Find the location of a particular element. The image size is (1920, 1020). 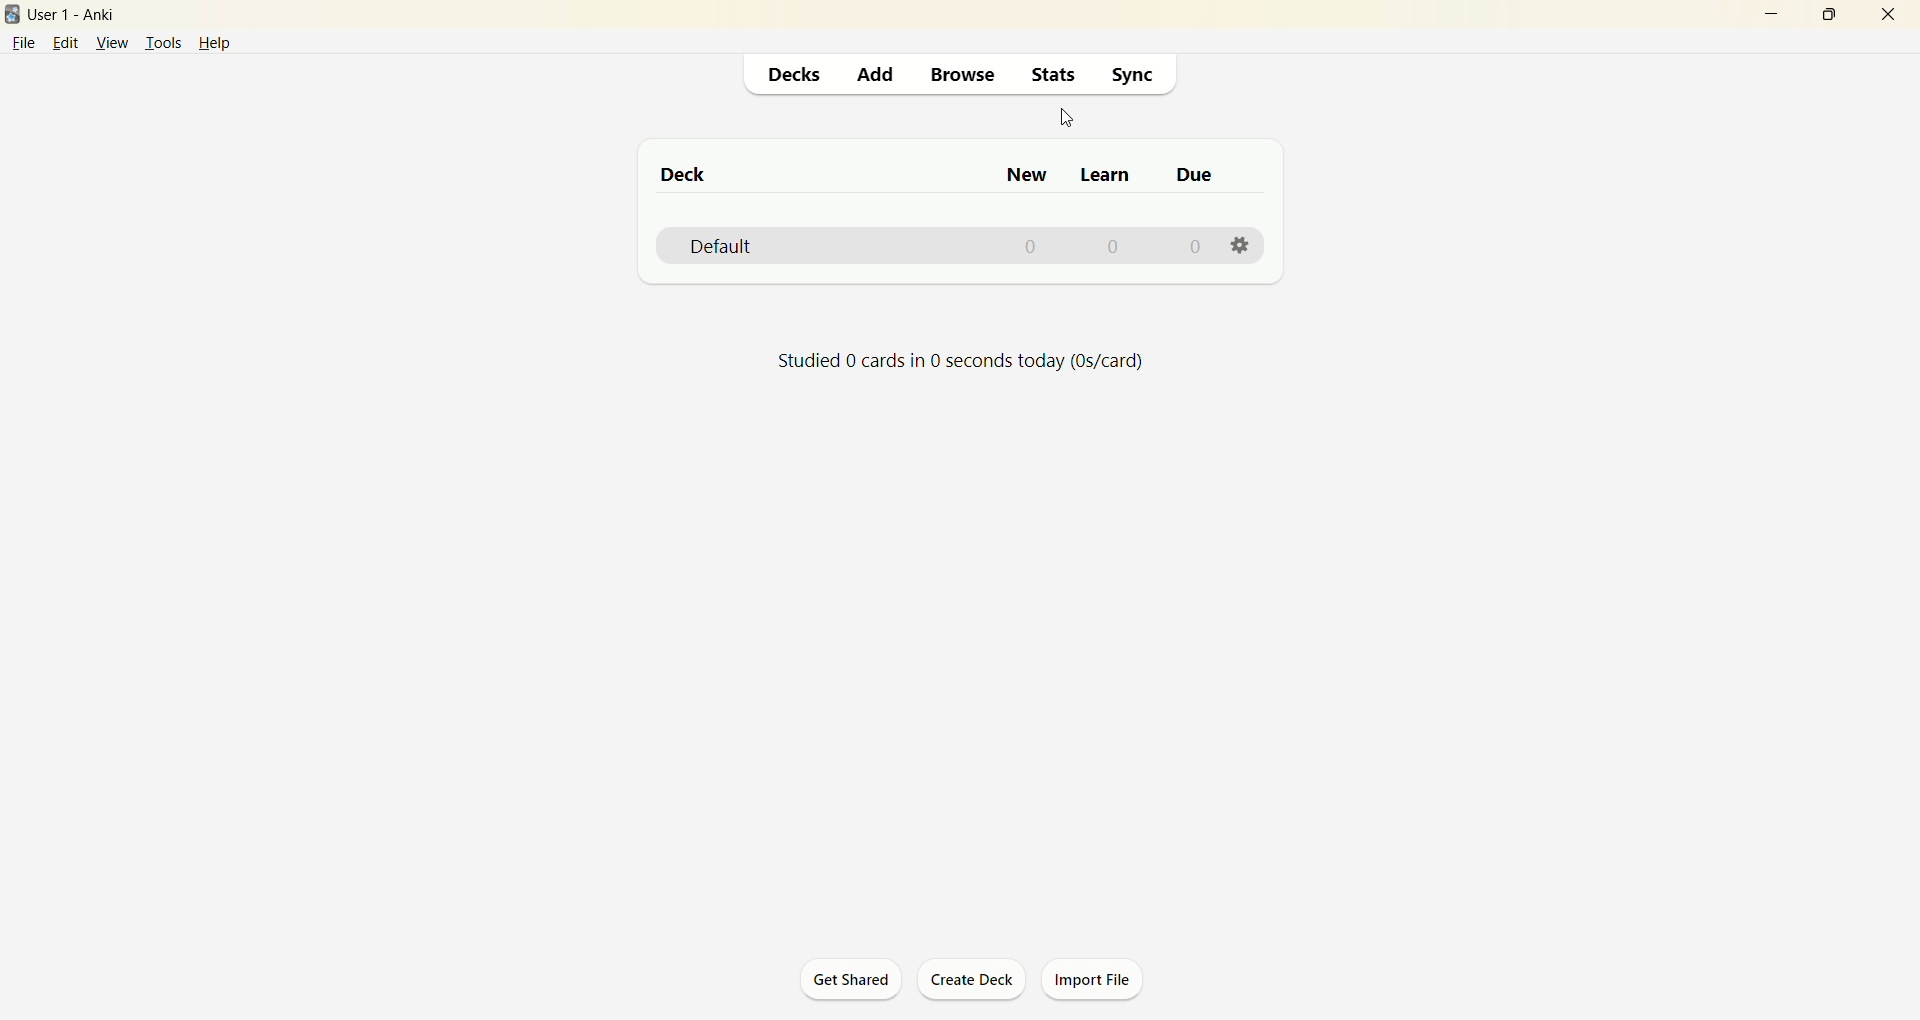

logo is located at coordinates (13, 15).